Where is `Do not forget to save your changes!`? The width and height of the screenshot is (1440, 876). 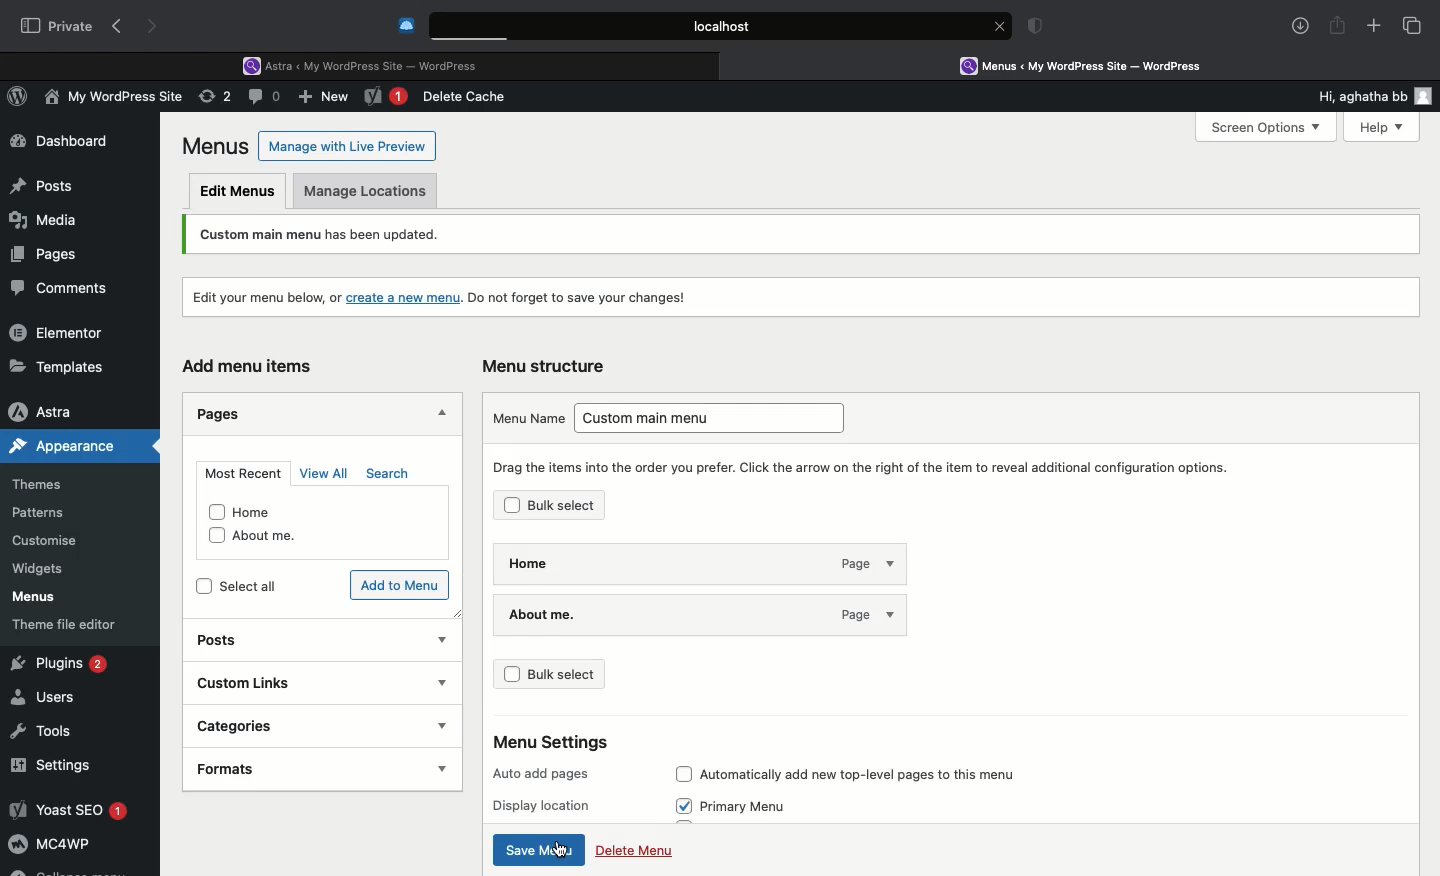
Do not forget to save your changes! is located at coordinates (583, 293).